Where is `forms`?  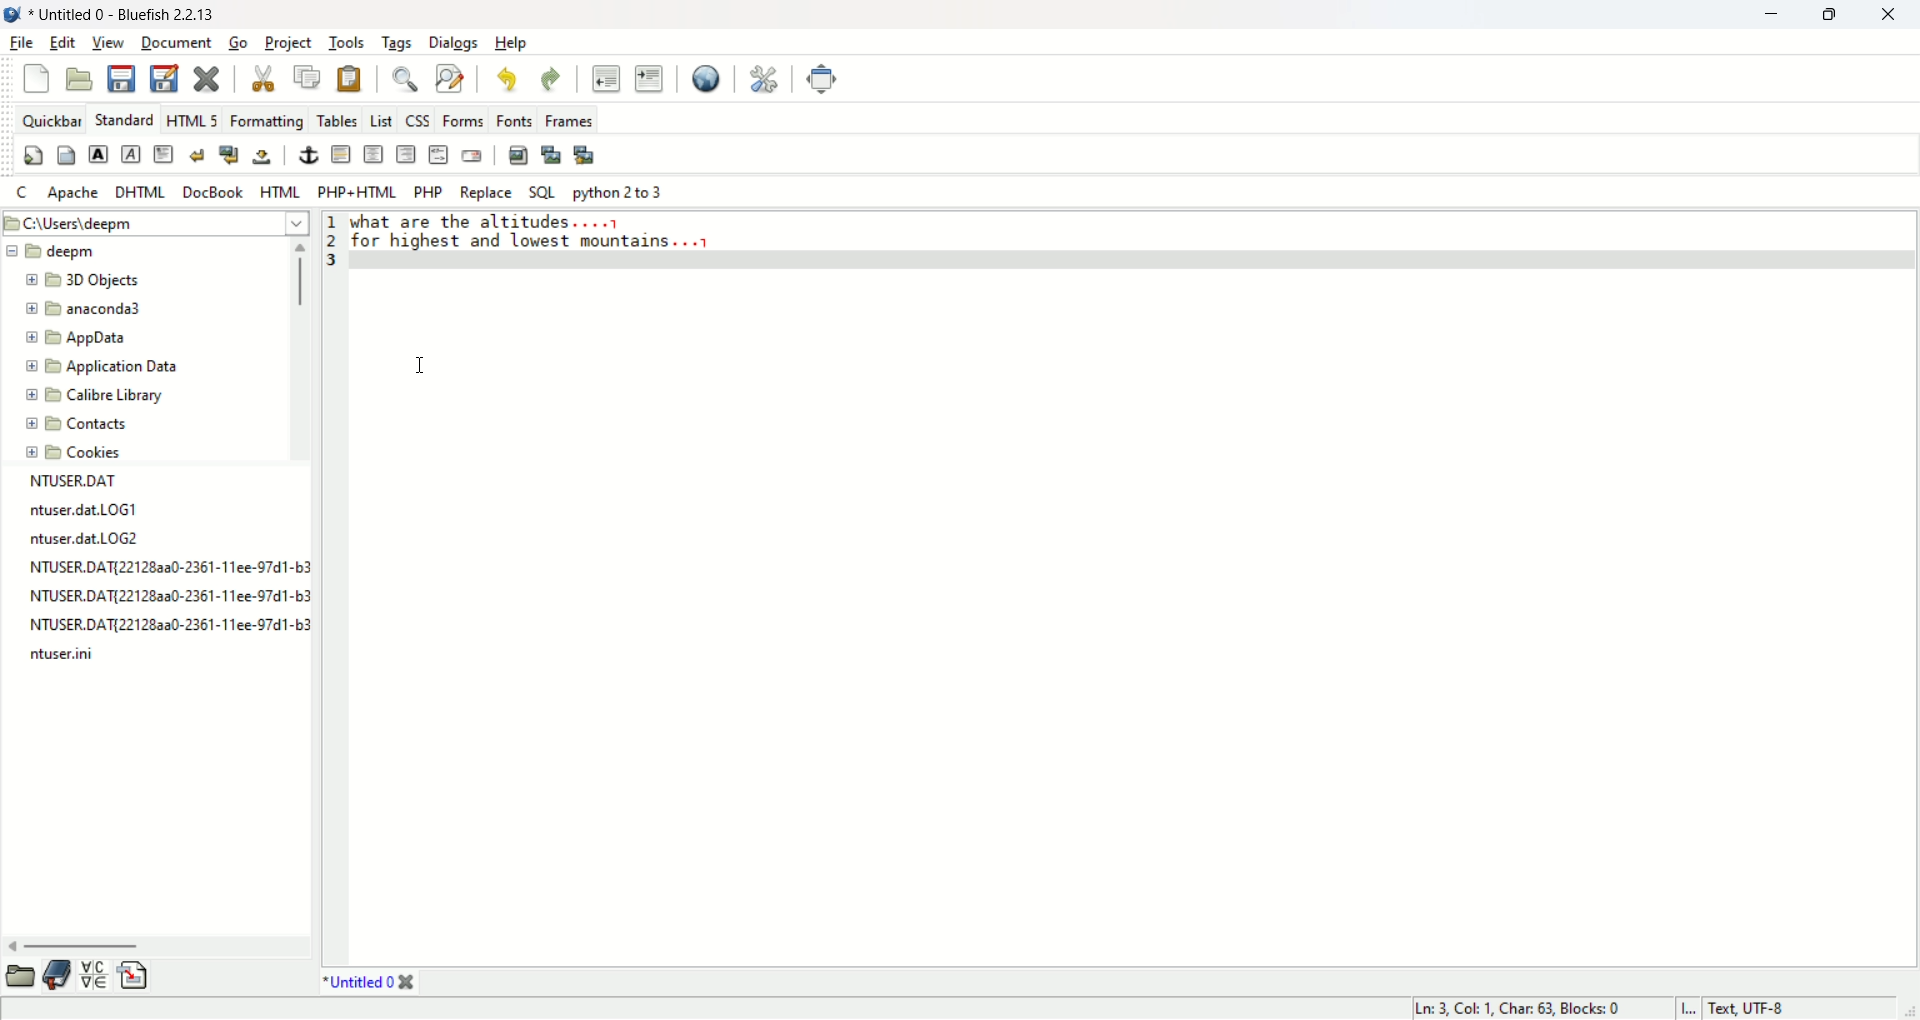
forms is located at coordinates (462, 119).